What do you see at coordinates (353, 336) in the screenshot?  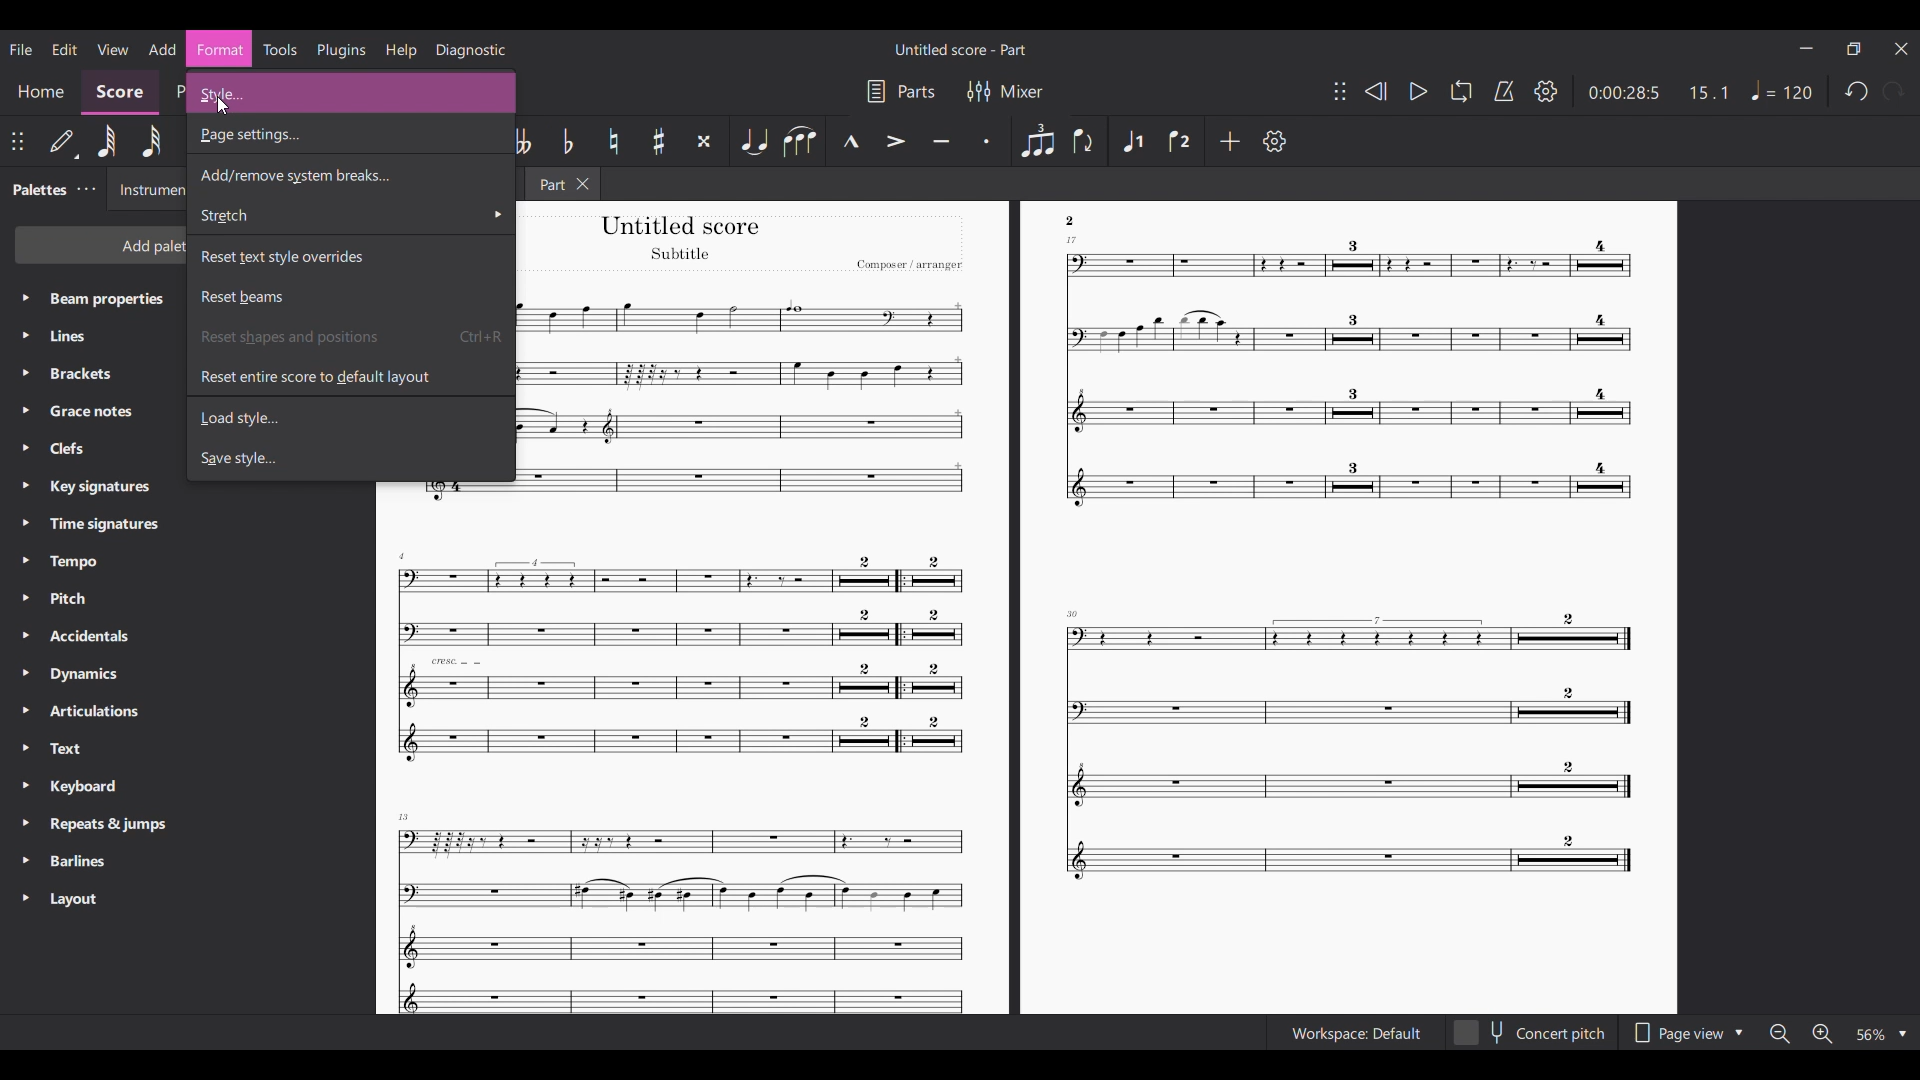 I see `Reset shapes and position` at bounding box center [353, 336].